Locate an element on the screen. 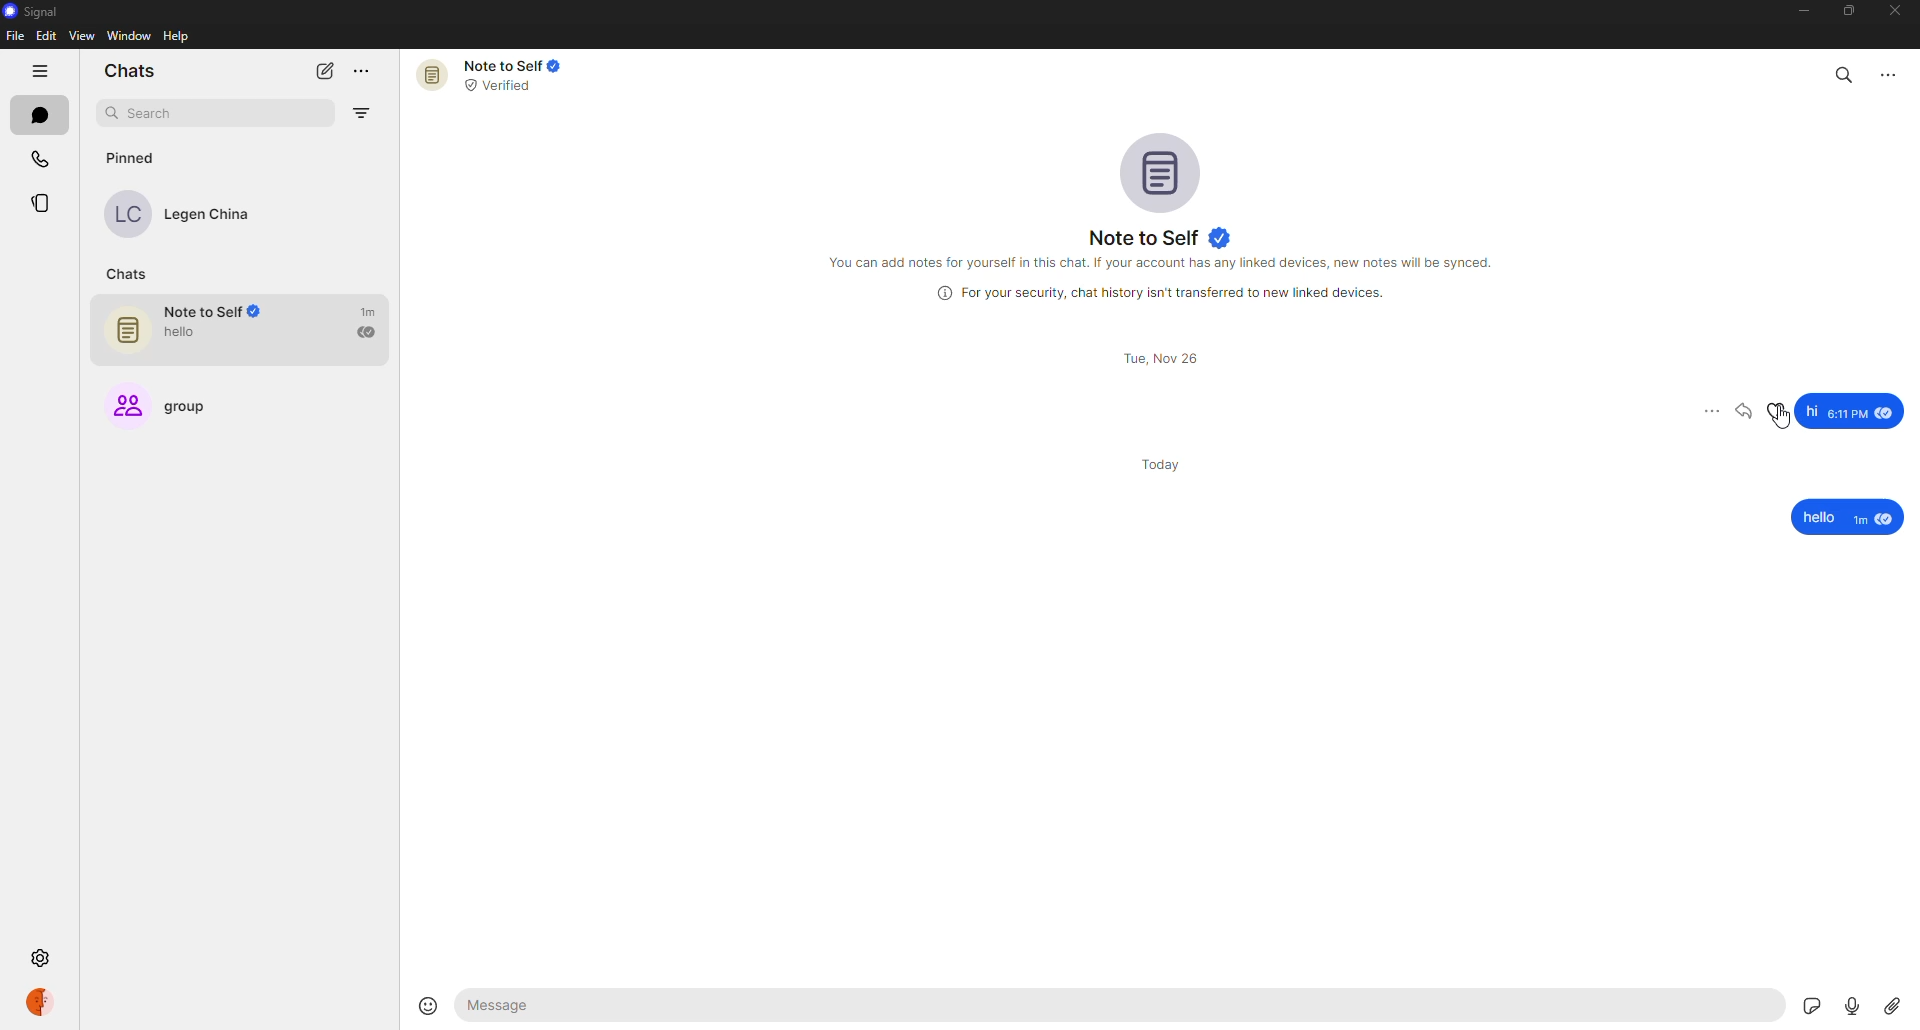  contact is located at coordinates (192, 215).